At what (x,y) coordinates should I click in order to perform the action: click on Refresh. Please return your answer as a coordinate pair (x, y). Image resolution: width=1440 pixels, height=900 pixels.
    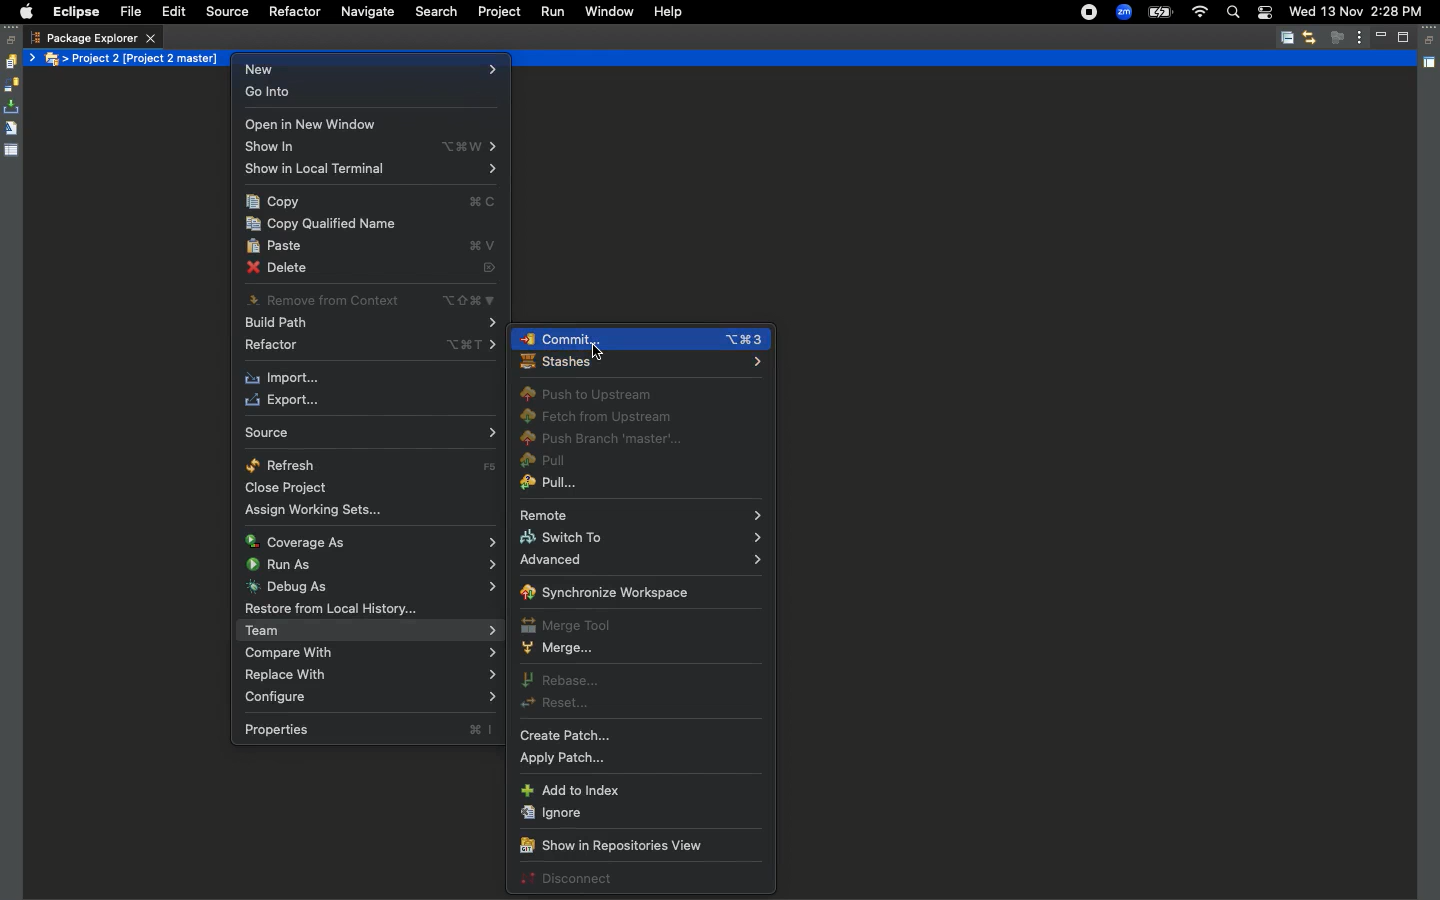
    Looking at the image, I should click on (372, 465).